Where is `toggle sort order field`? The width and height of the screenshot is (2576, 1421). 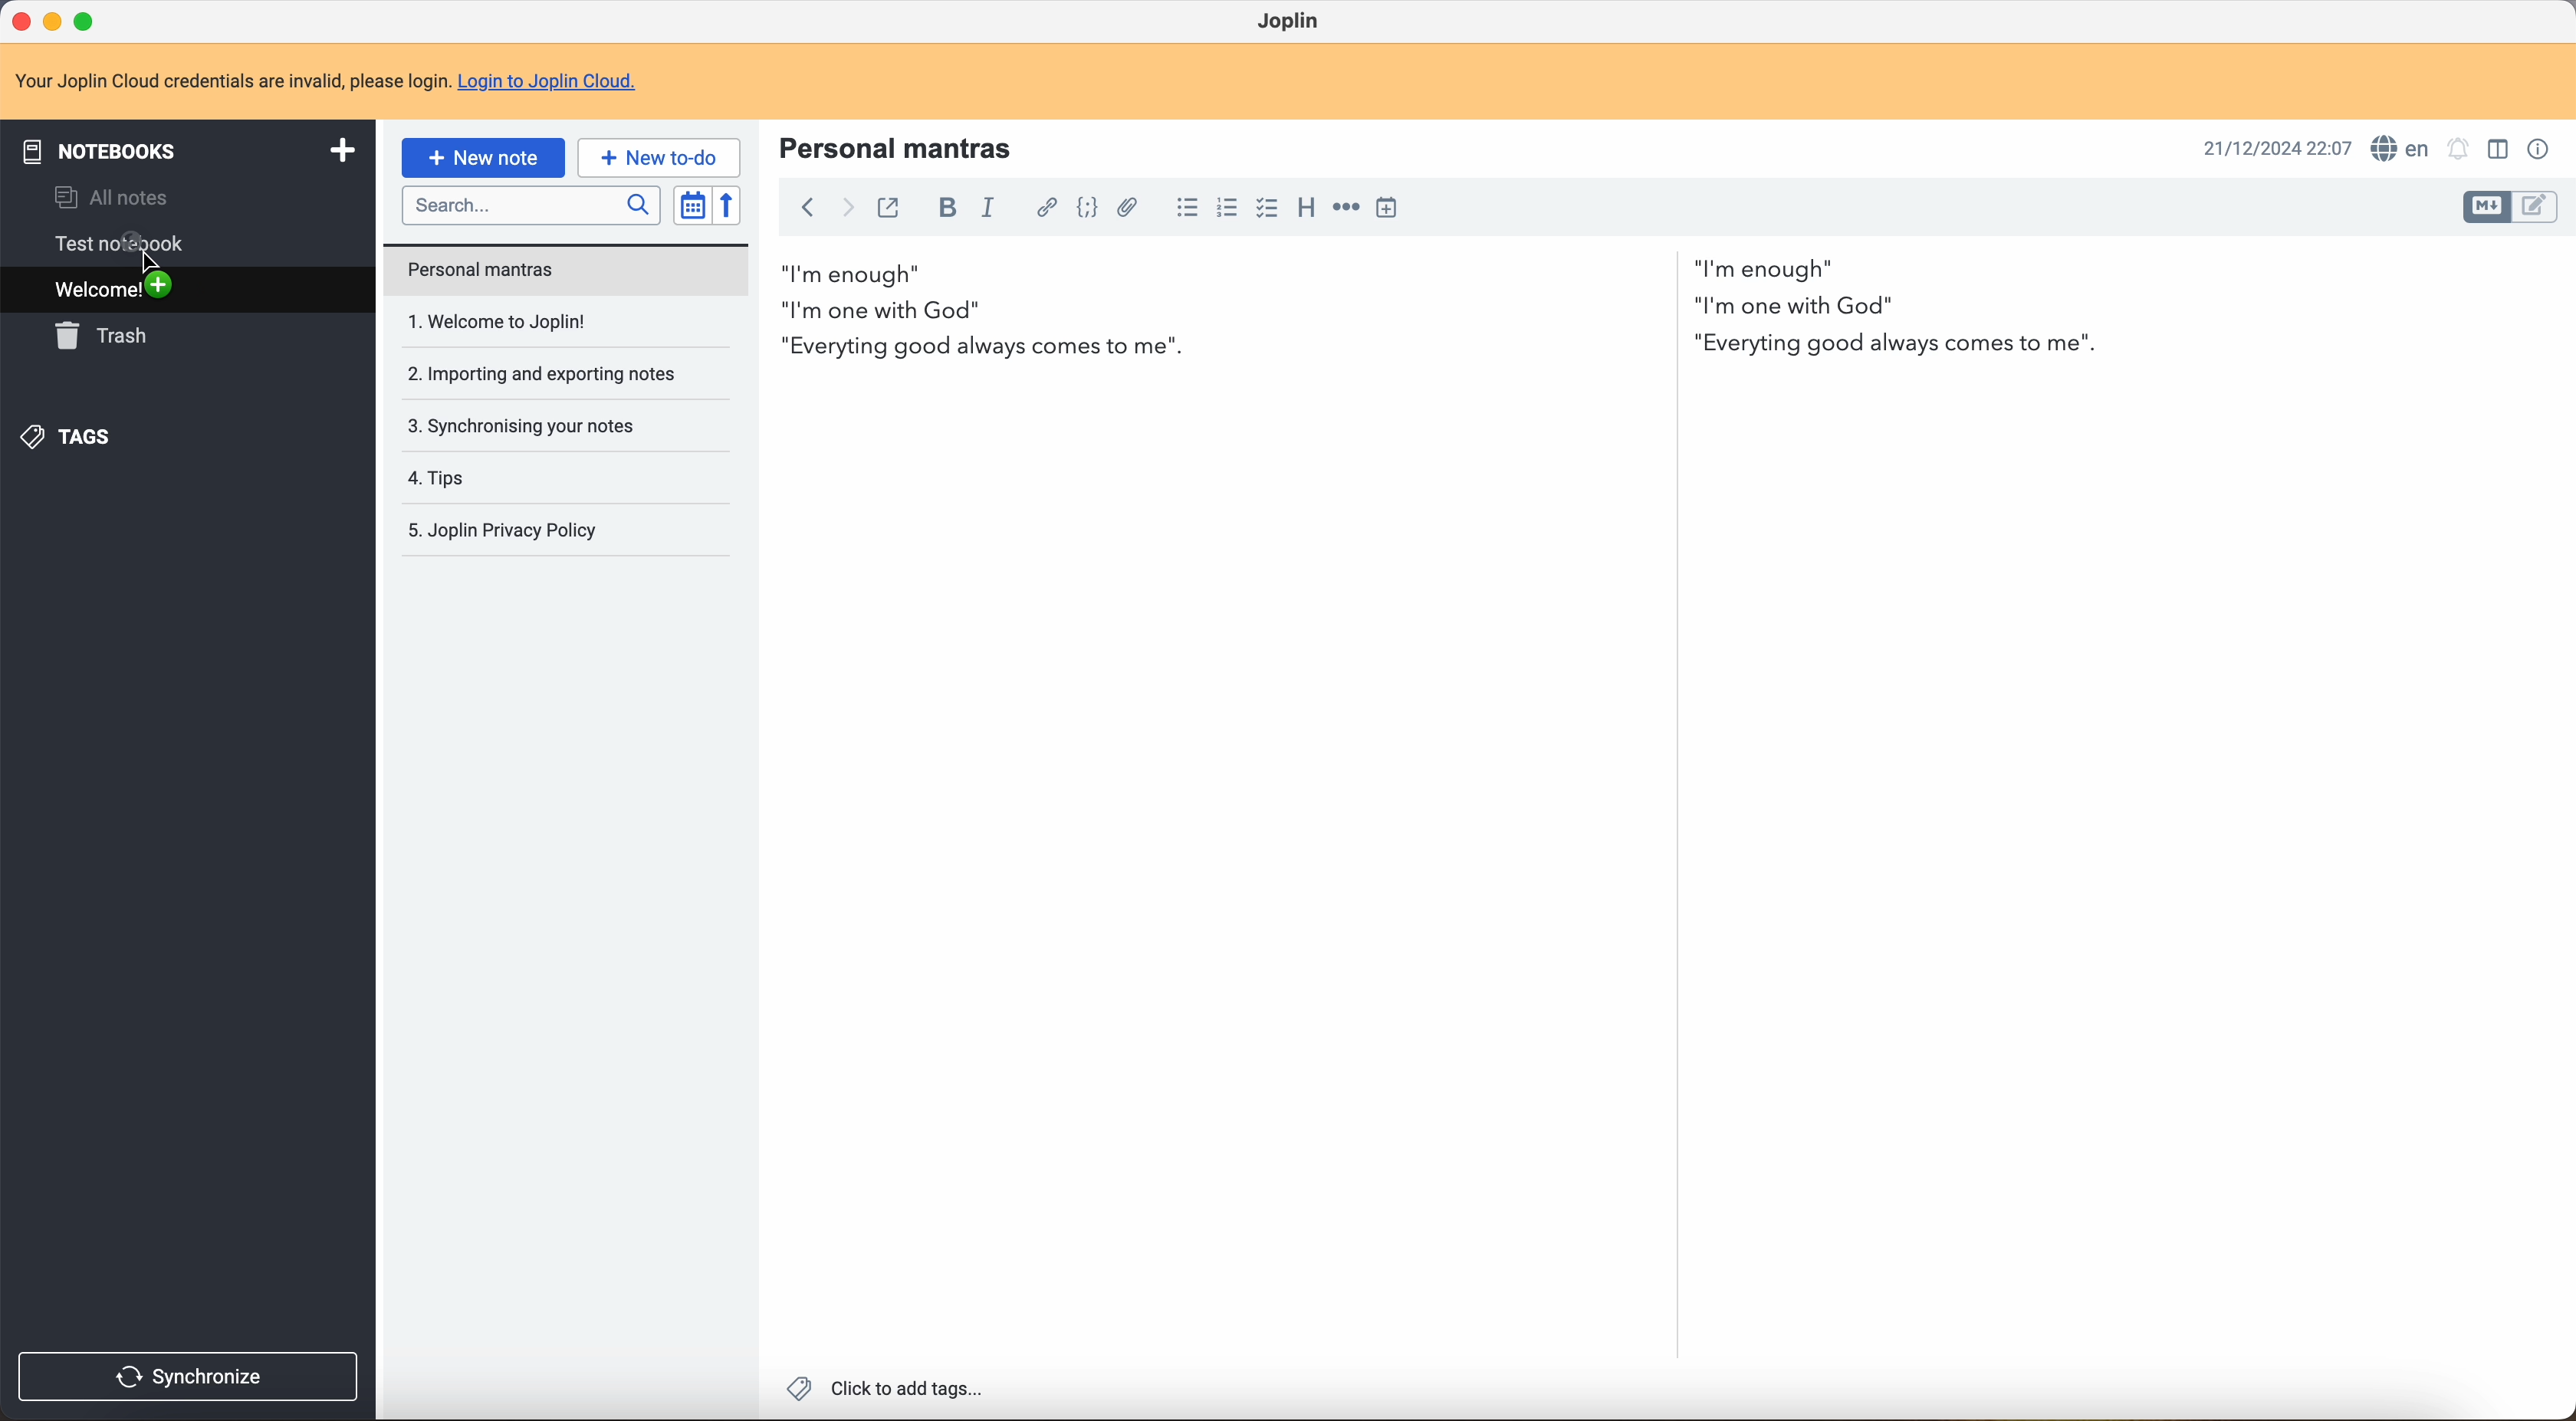 toggle sort order field is located at coordinates (689, 204).